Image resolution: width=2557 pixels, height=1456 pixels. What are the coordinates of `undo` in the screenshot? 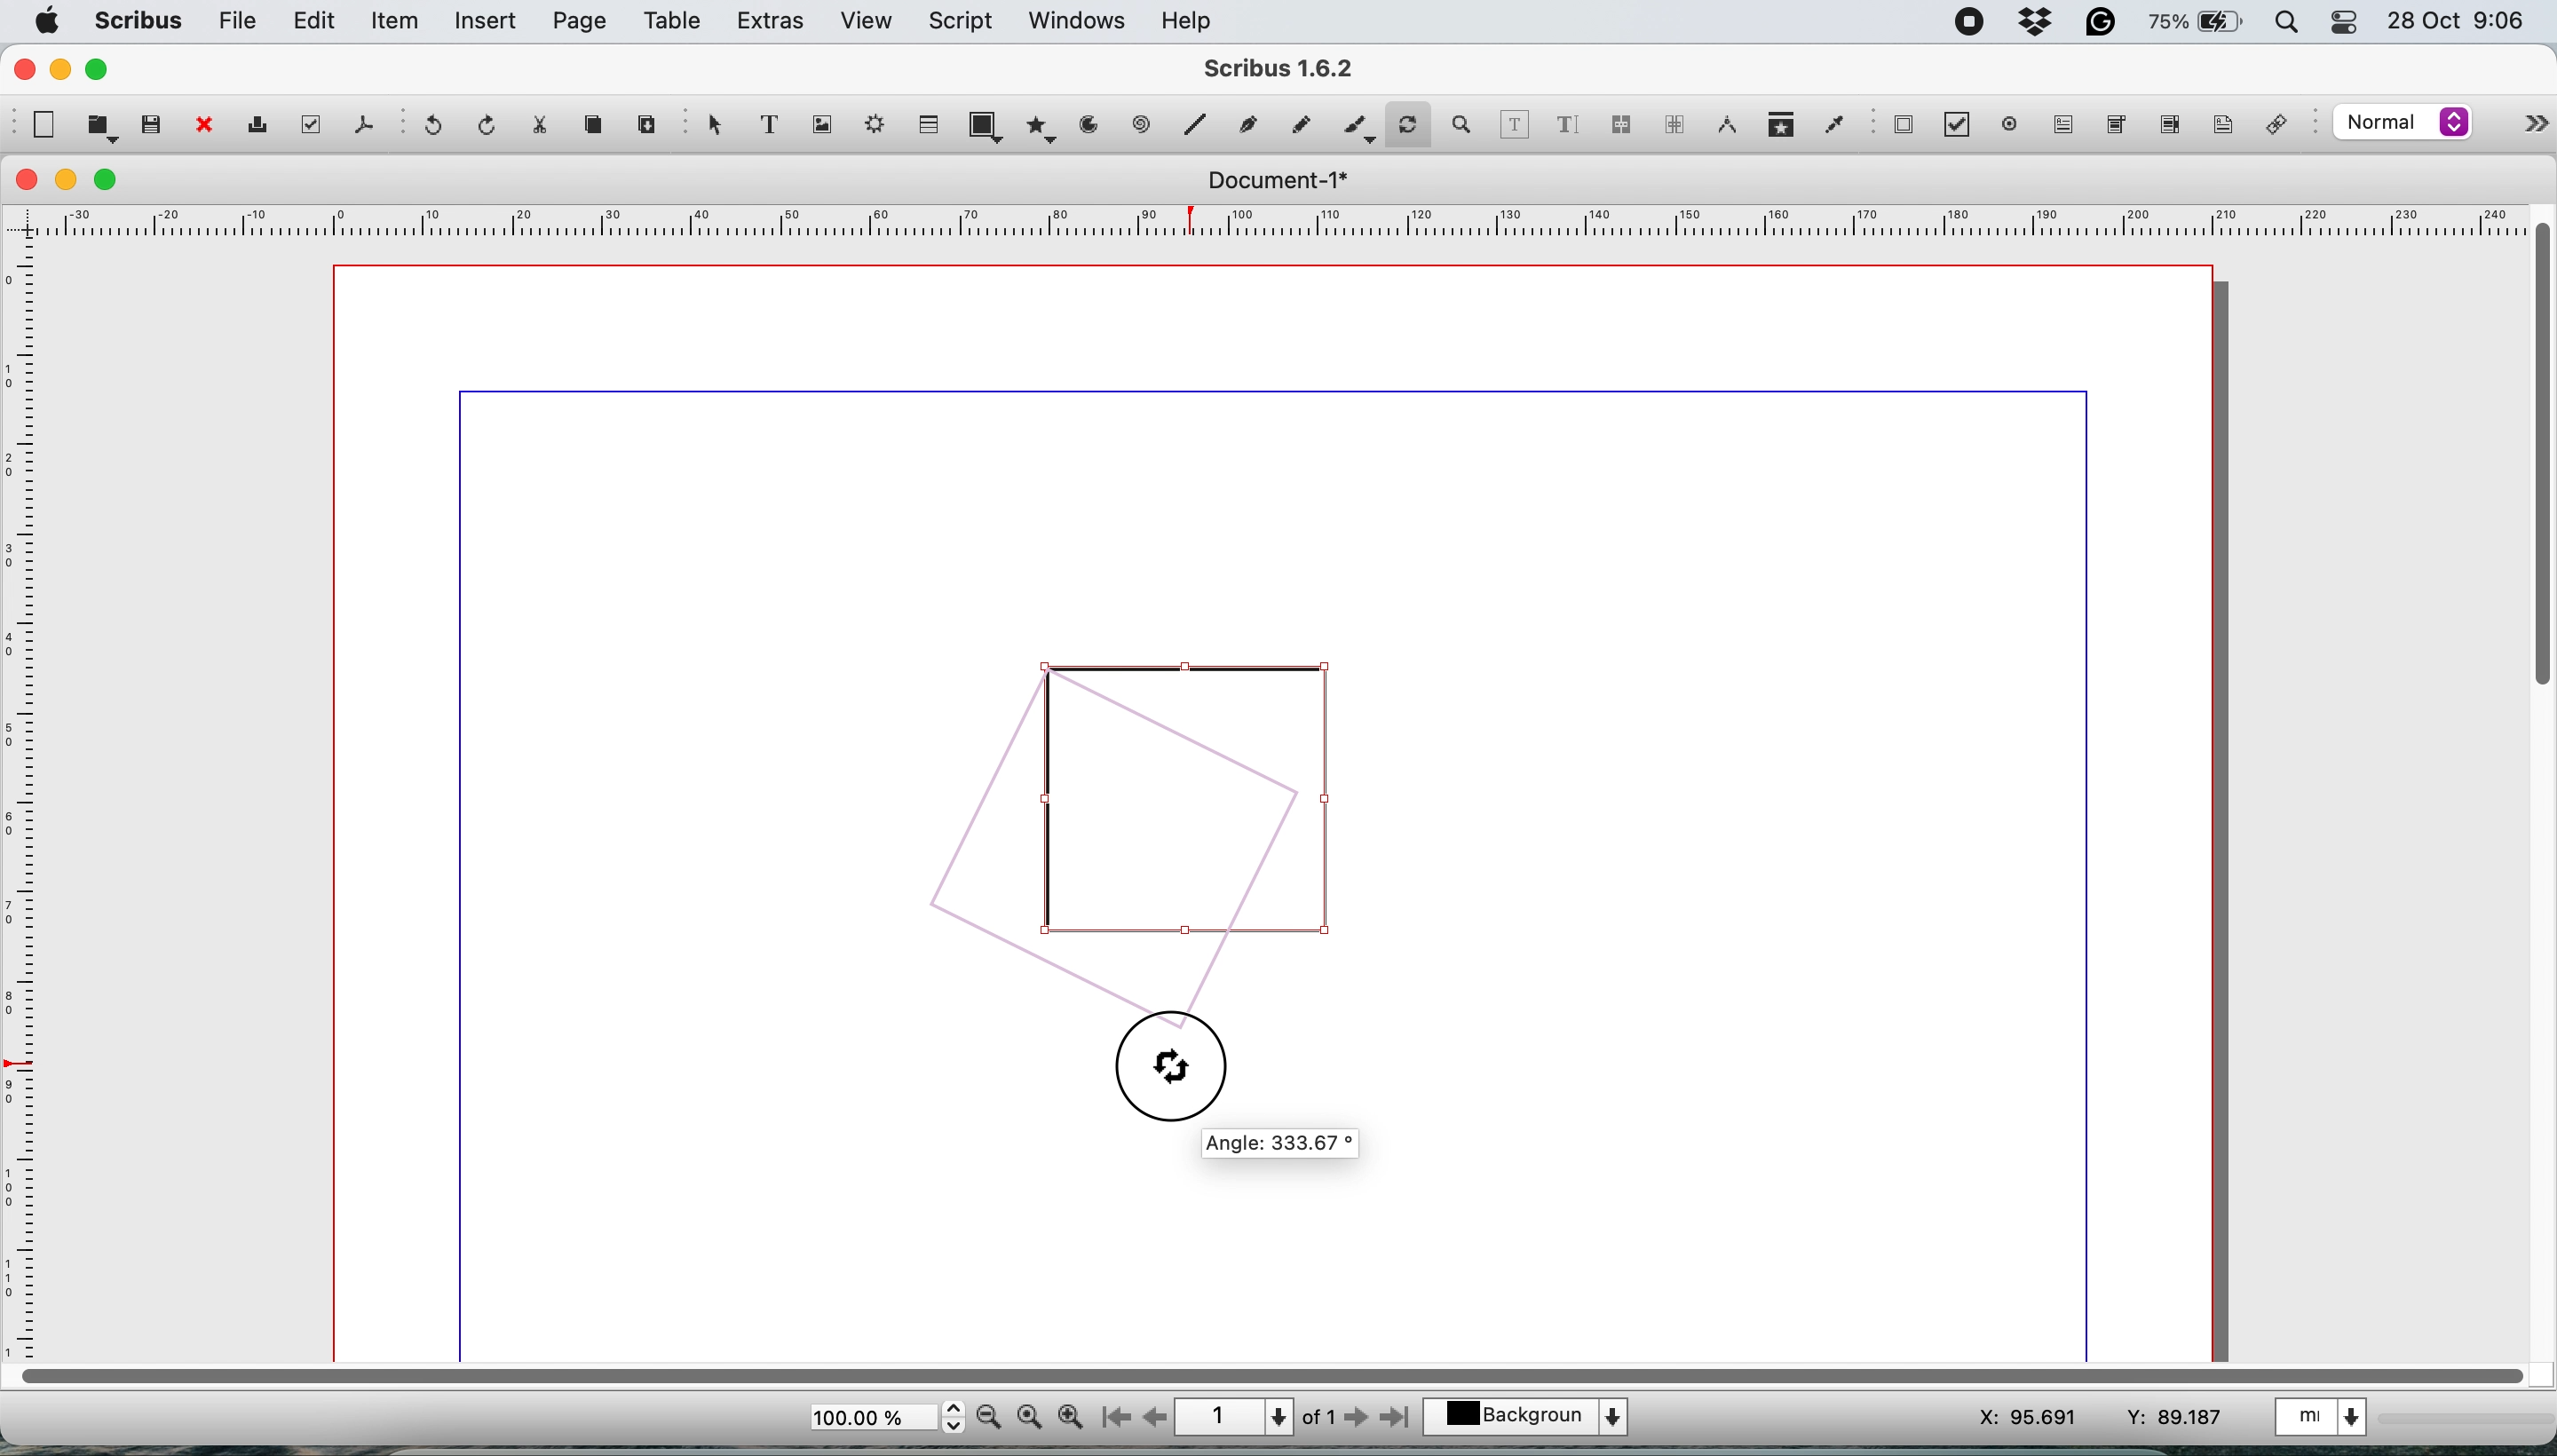 It's located at (438, 128).